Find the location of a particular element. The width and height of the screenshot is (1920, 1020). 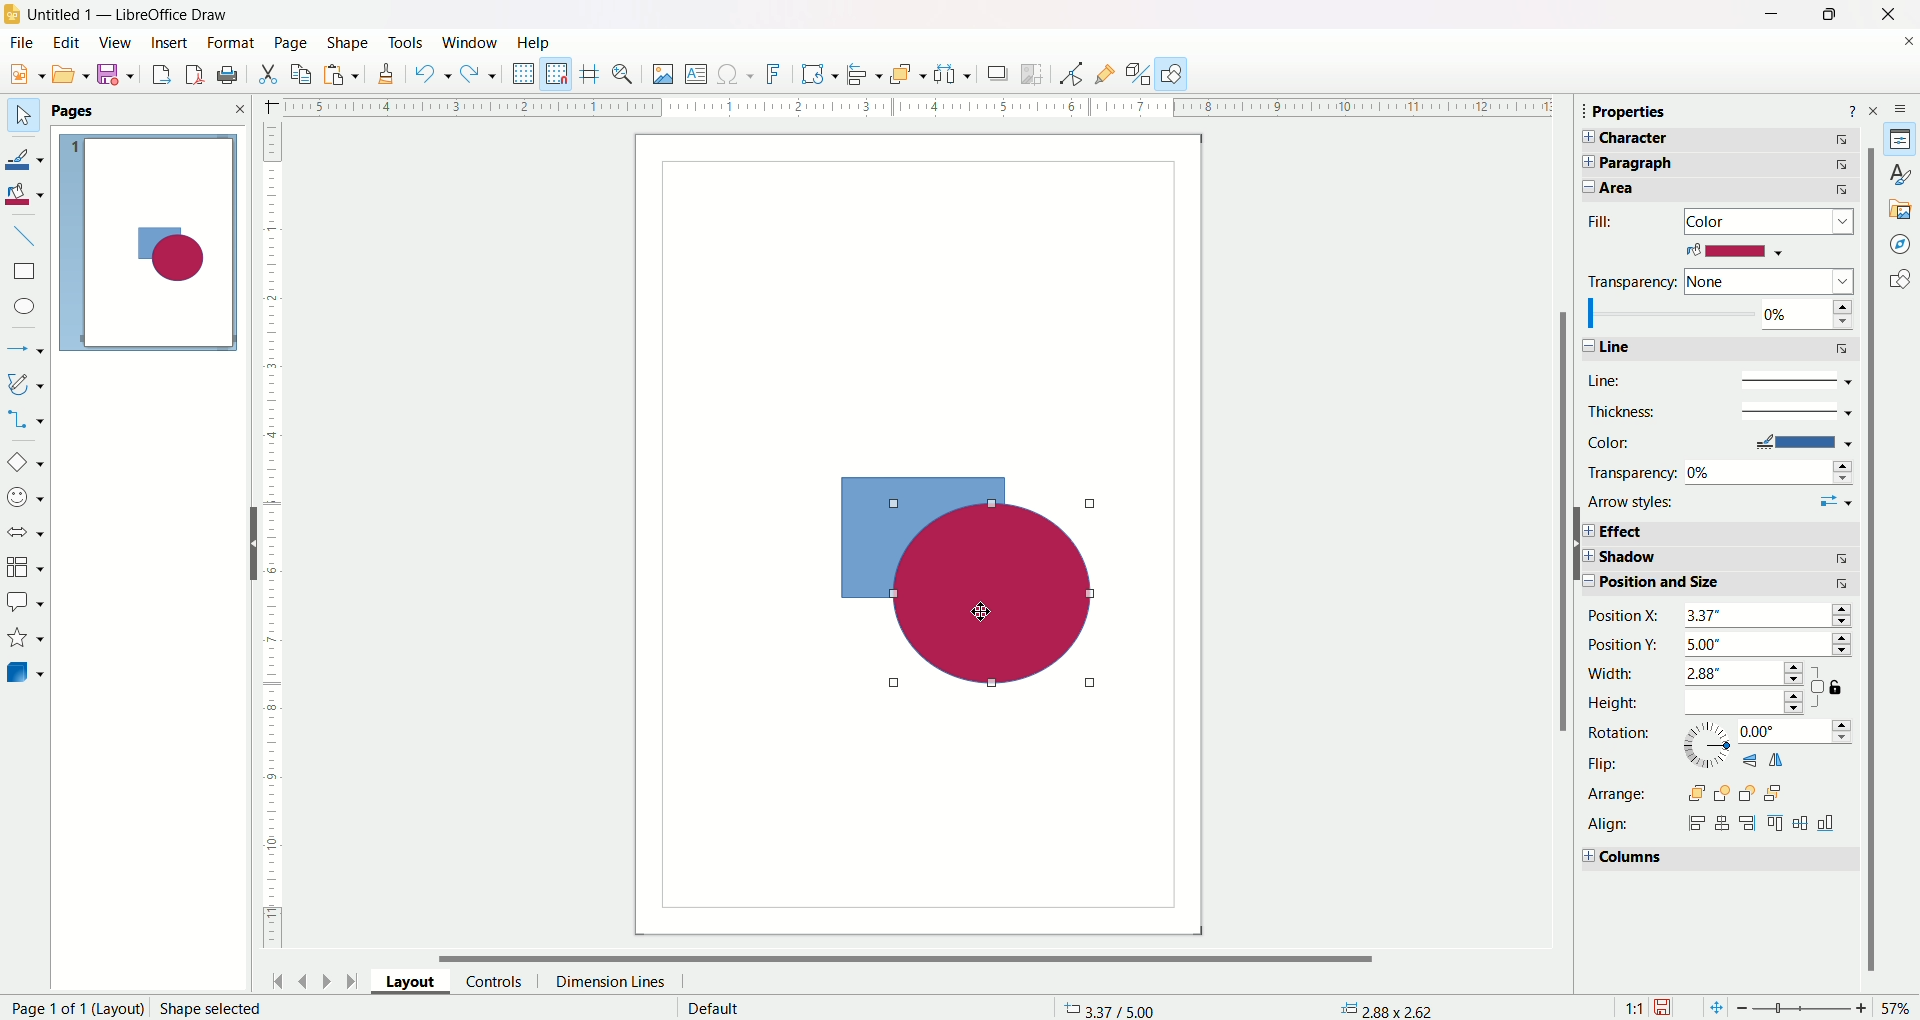

clone formatting is located at coordinates (386, 78).